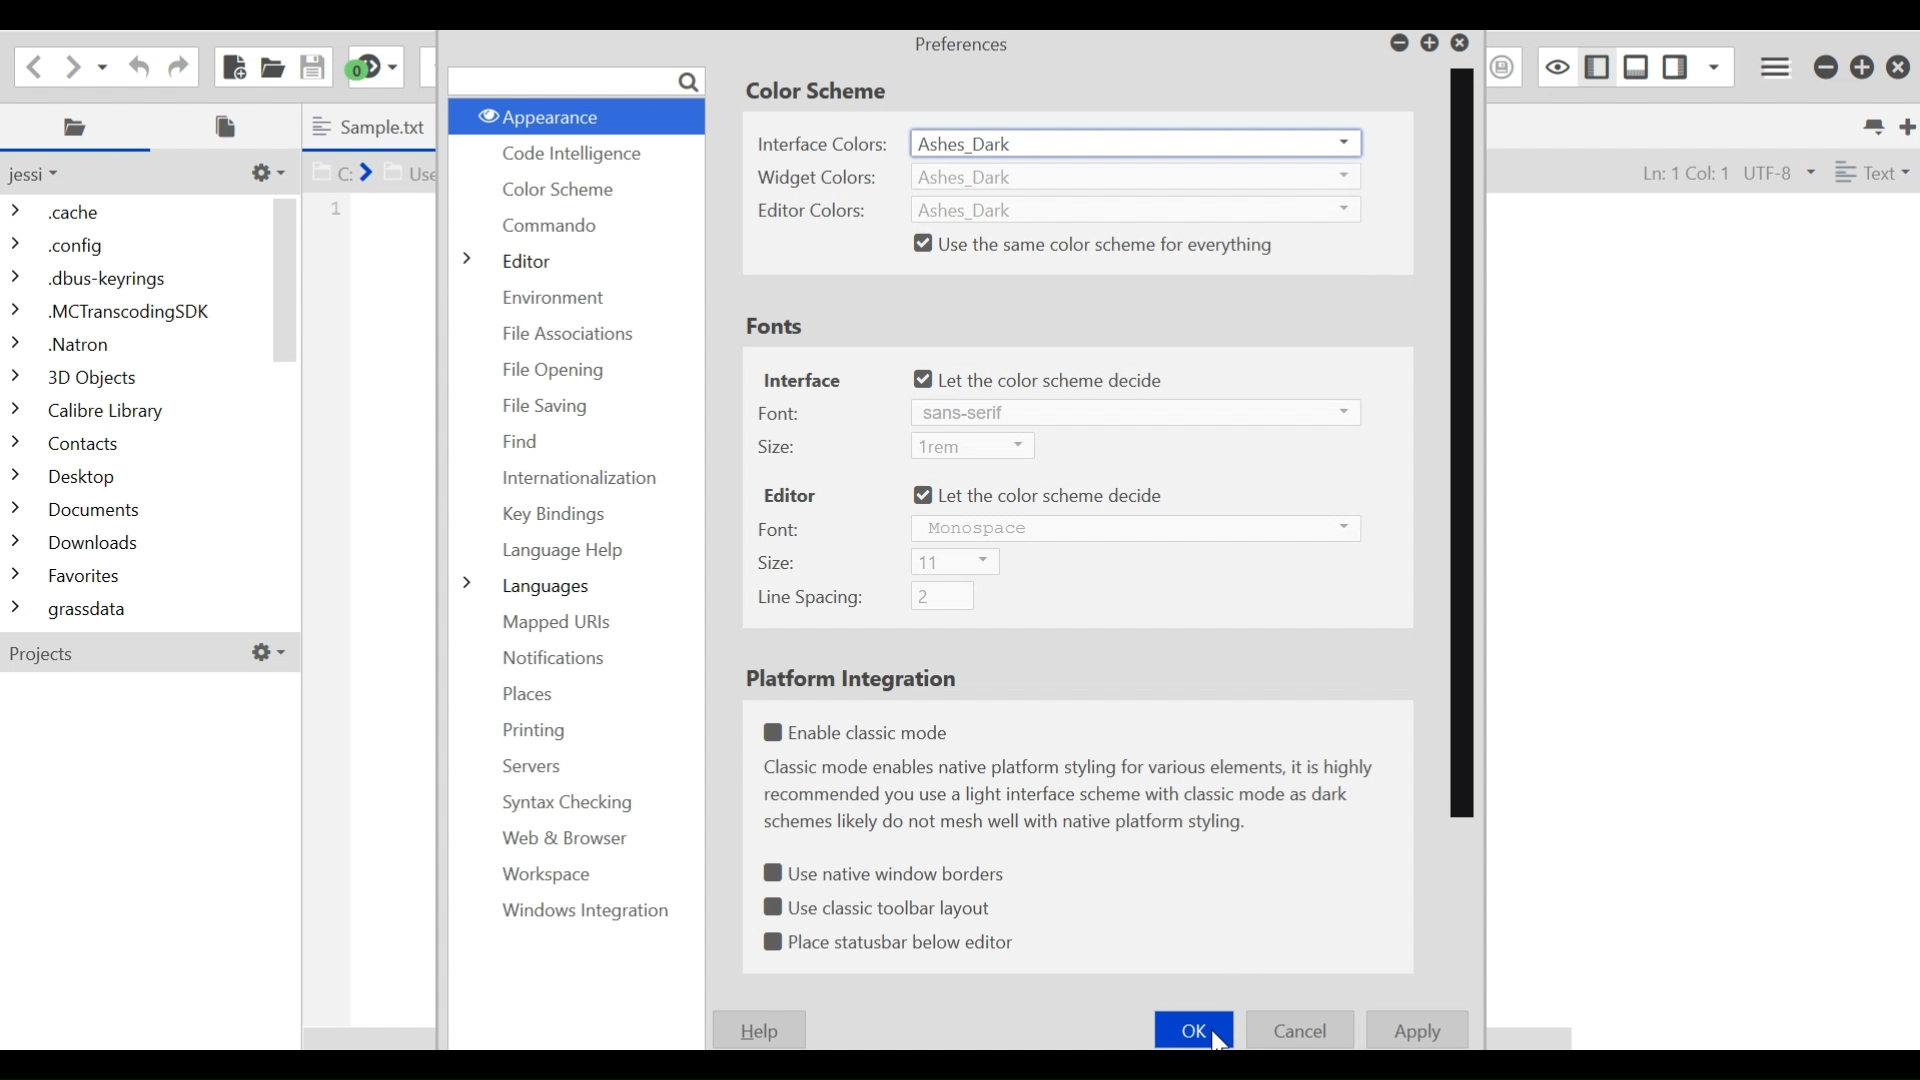 The height and width of the screenshot is (1080, 1920). I want to click on Color Scheme, so click(823, 91).